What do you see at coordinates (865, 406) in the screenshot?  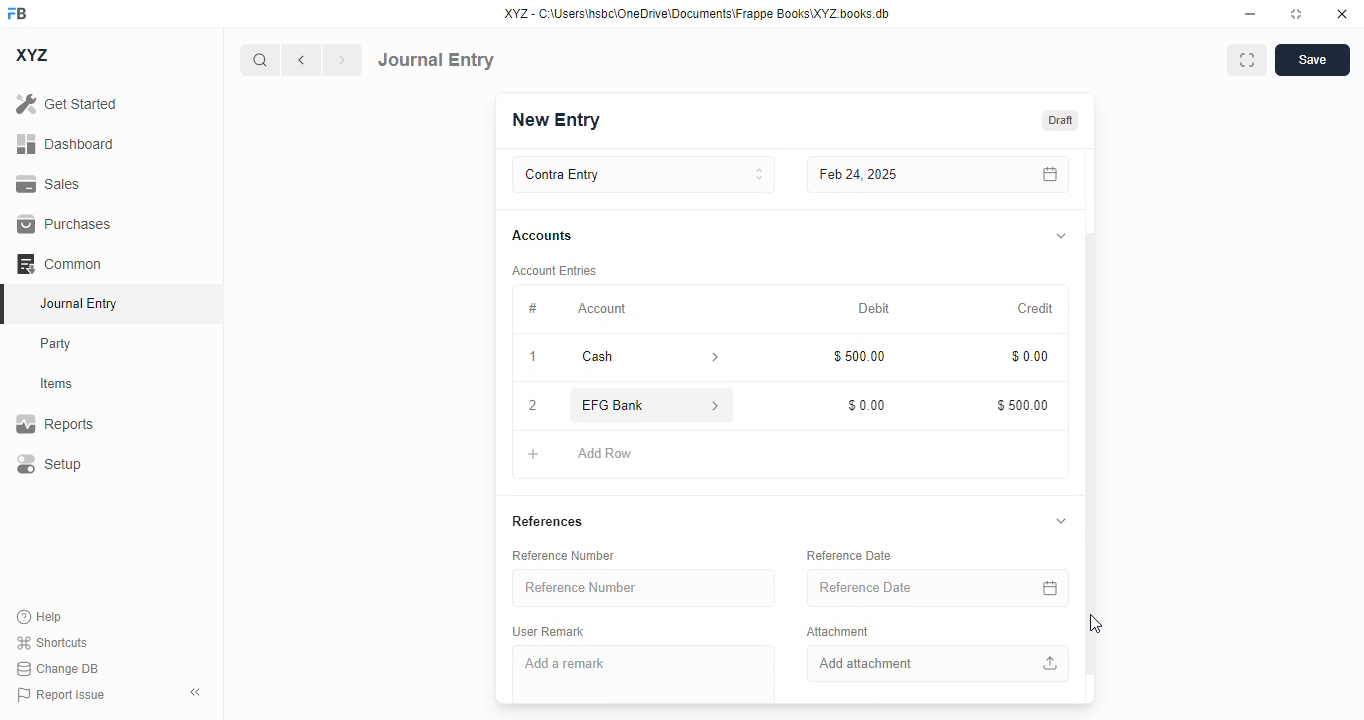 I see `$0.00` at bounding box center [865, 406].